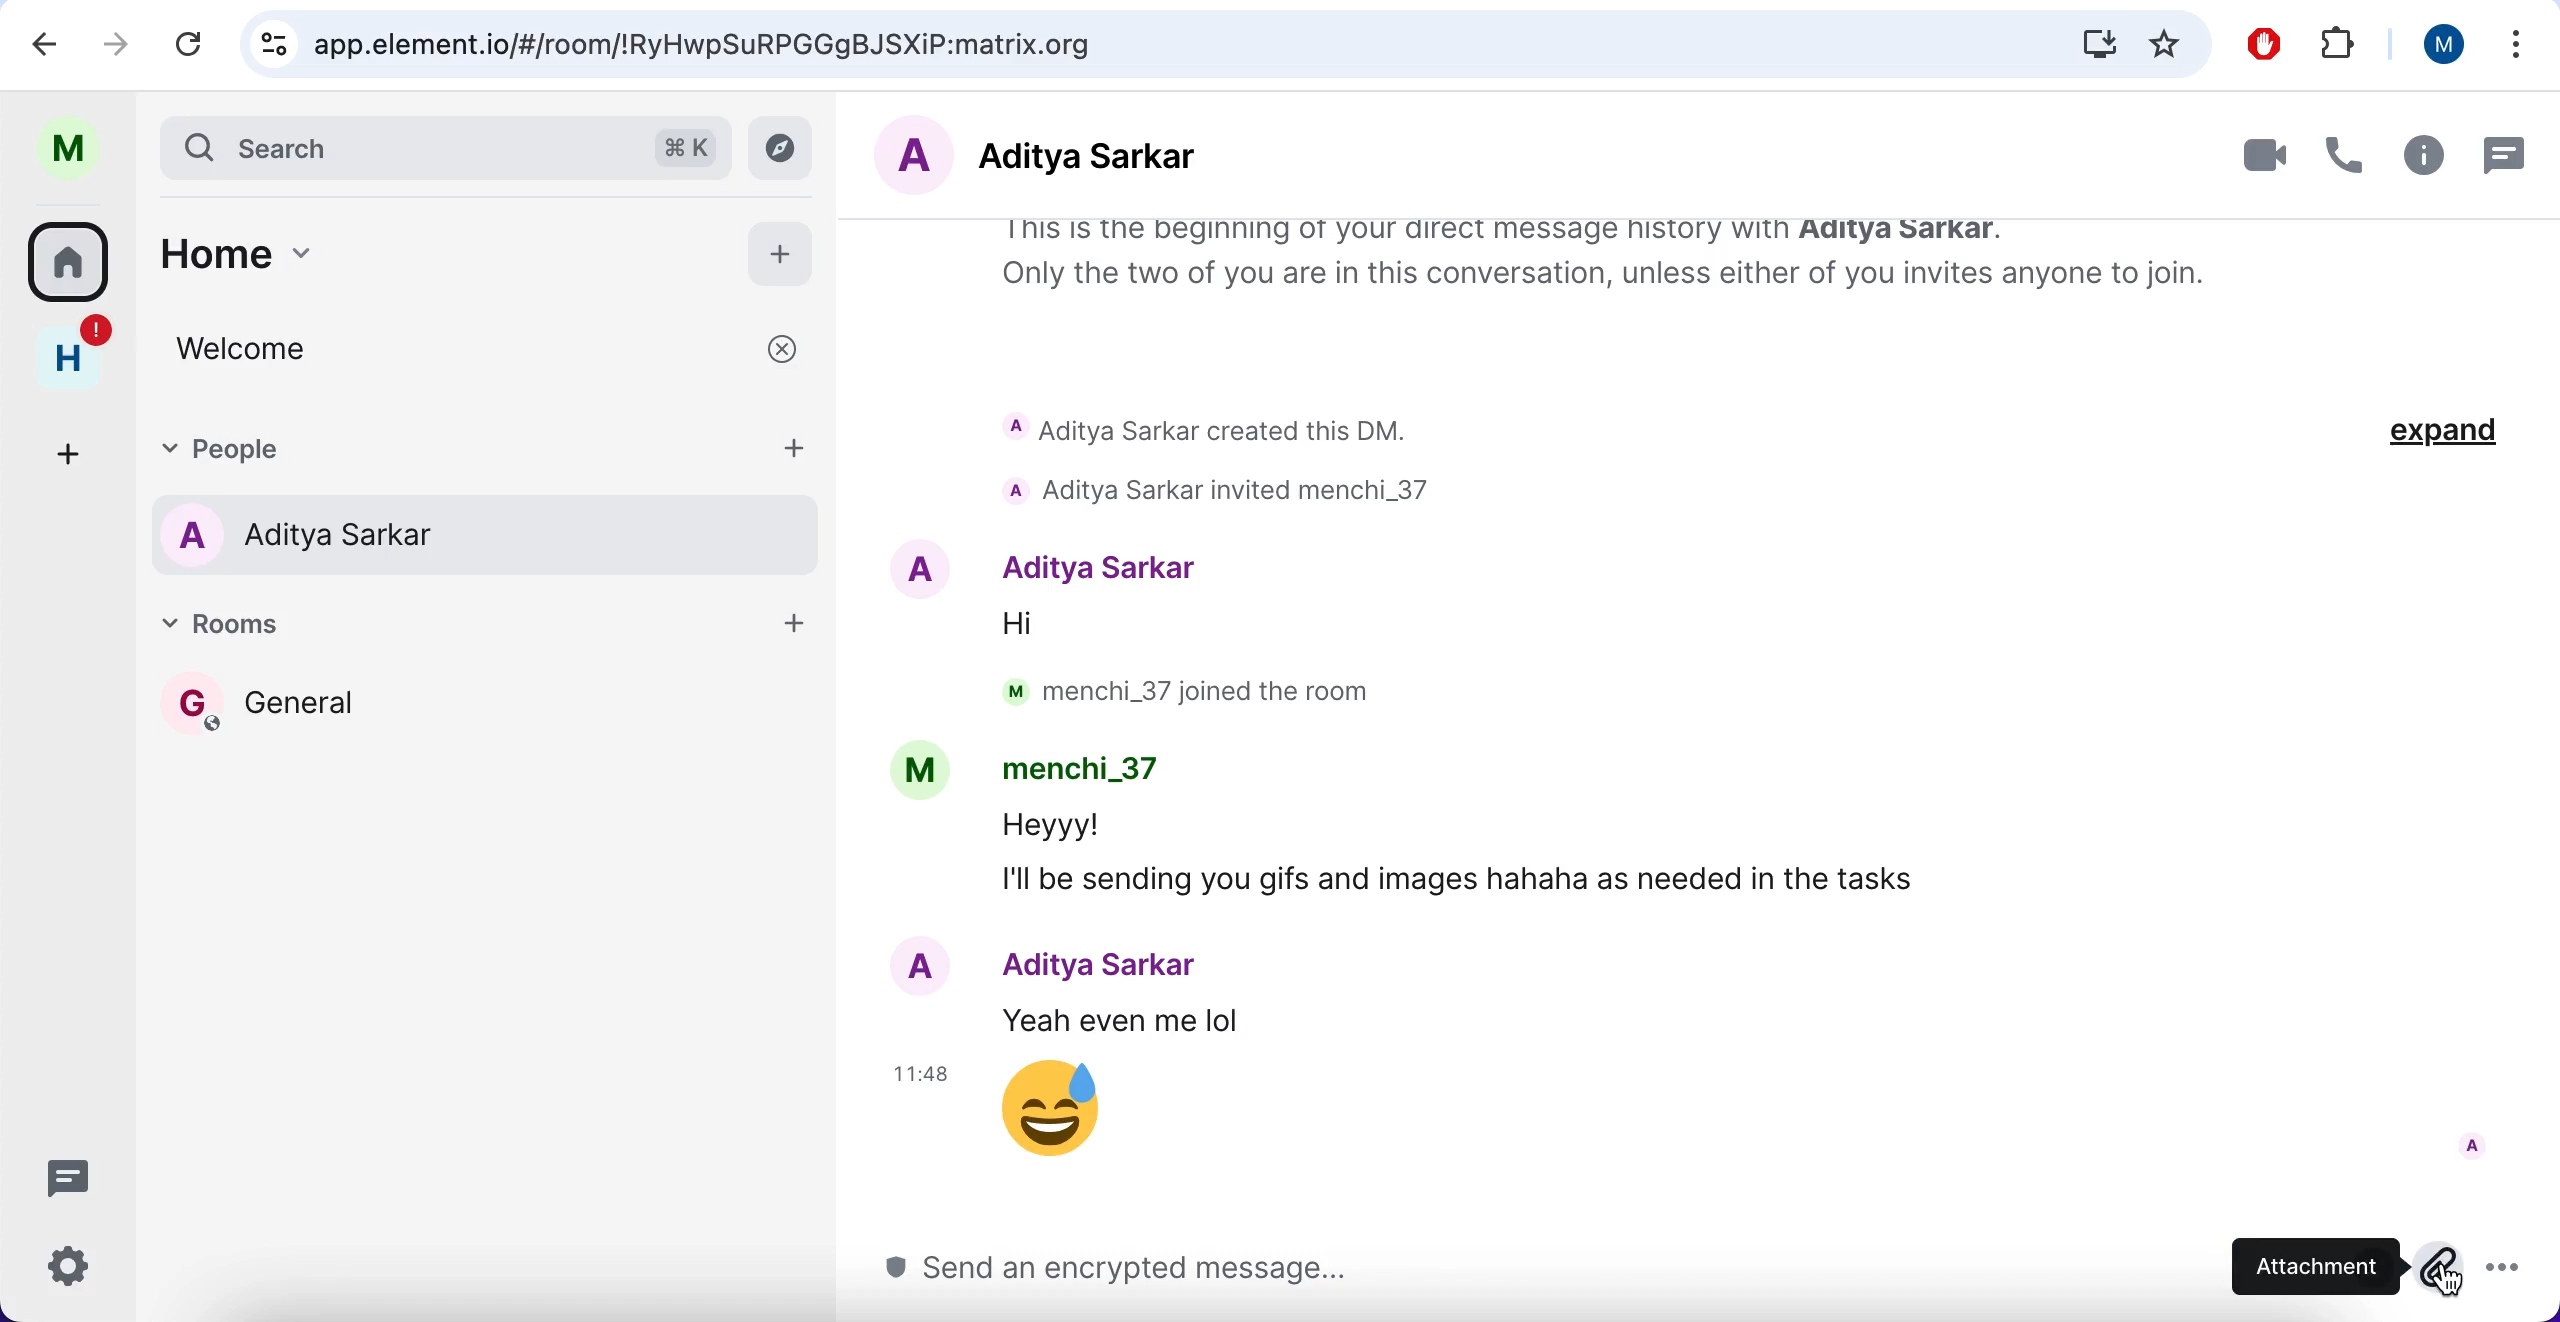 The width and height of the screenshot is (2560, 1322). Describe the element at coordinates (781, 149) in the screenshot. I see `explore rooms` at that location.